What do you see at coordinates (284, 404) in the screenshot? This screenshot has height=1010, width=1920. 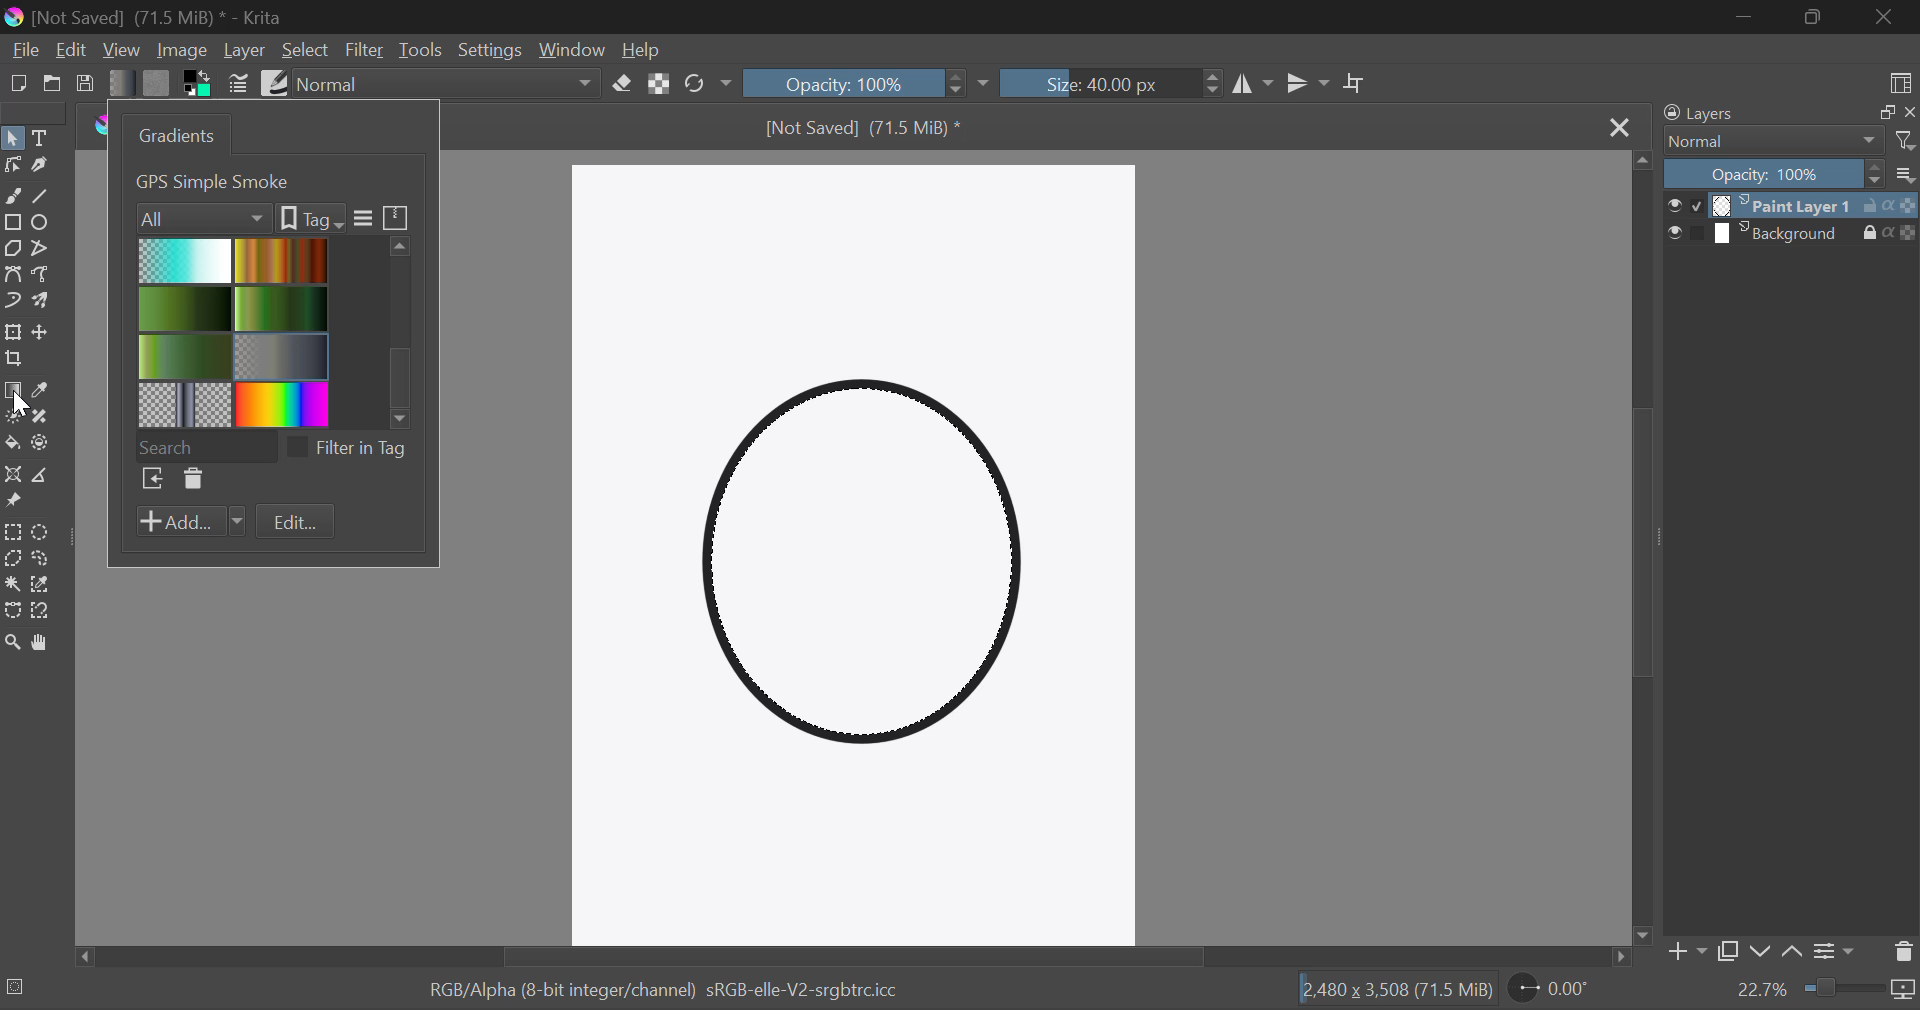 I see `Rainbow Gradient` at bounding box center [284, 404].